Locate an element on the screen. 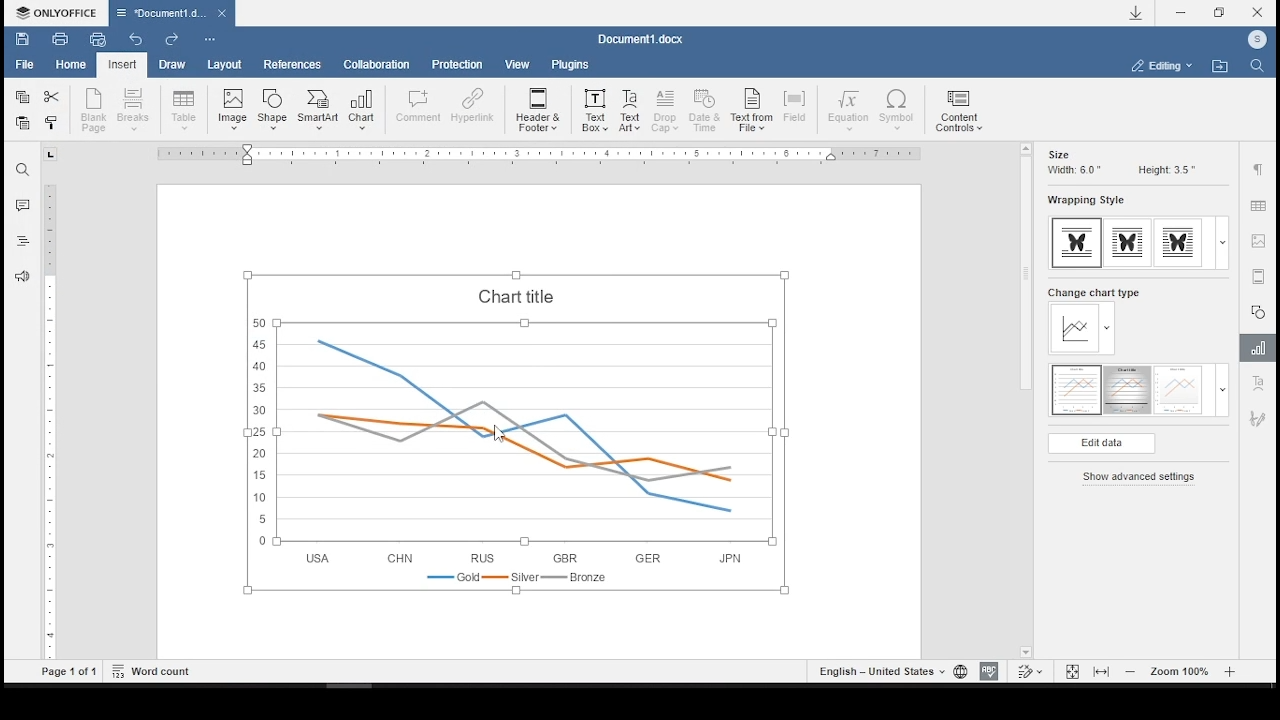 This screenshot has height=720, width=1280. save is located at coordinates (23, 38).